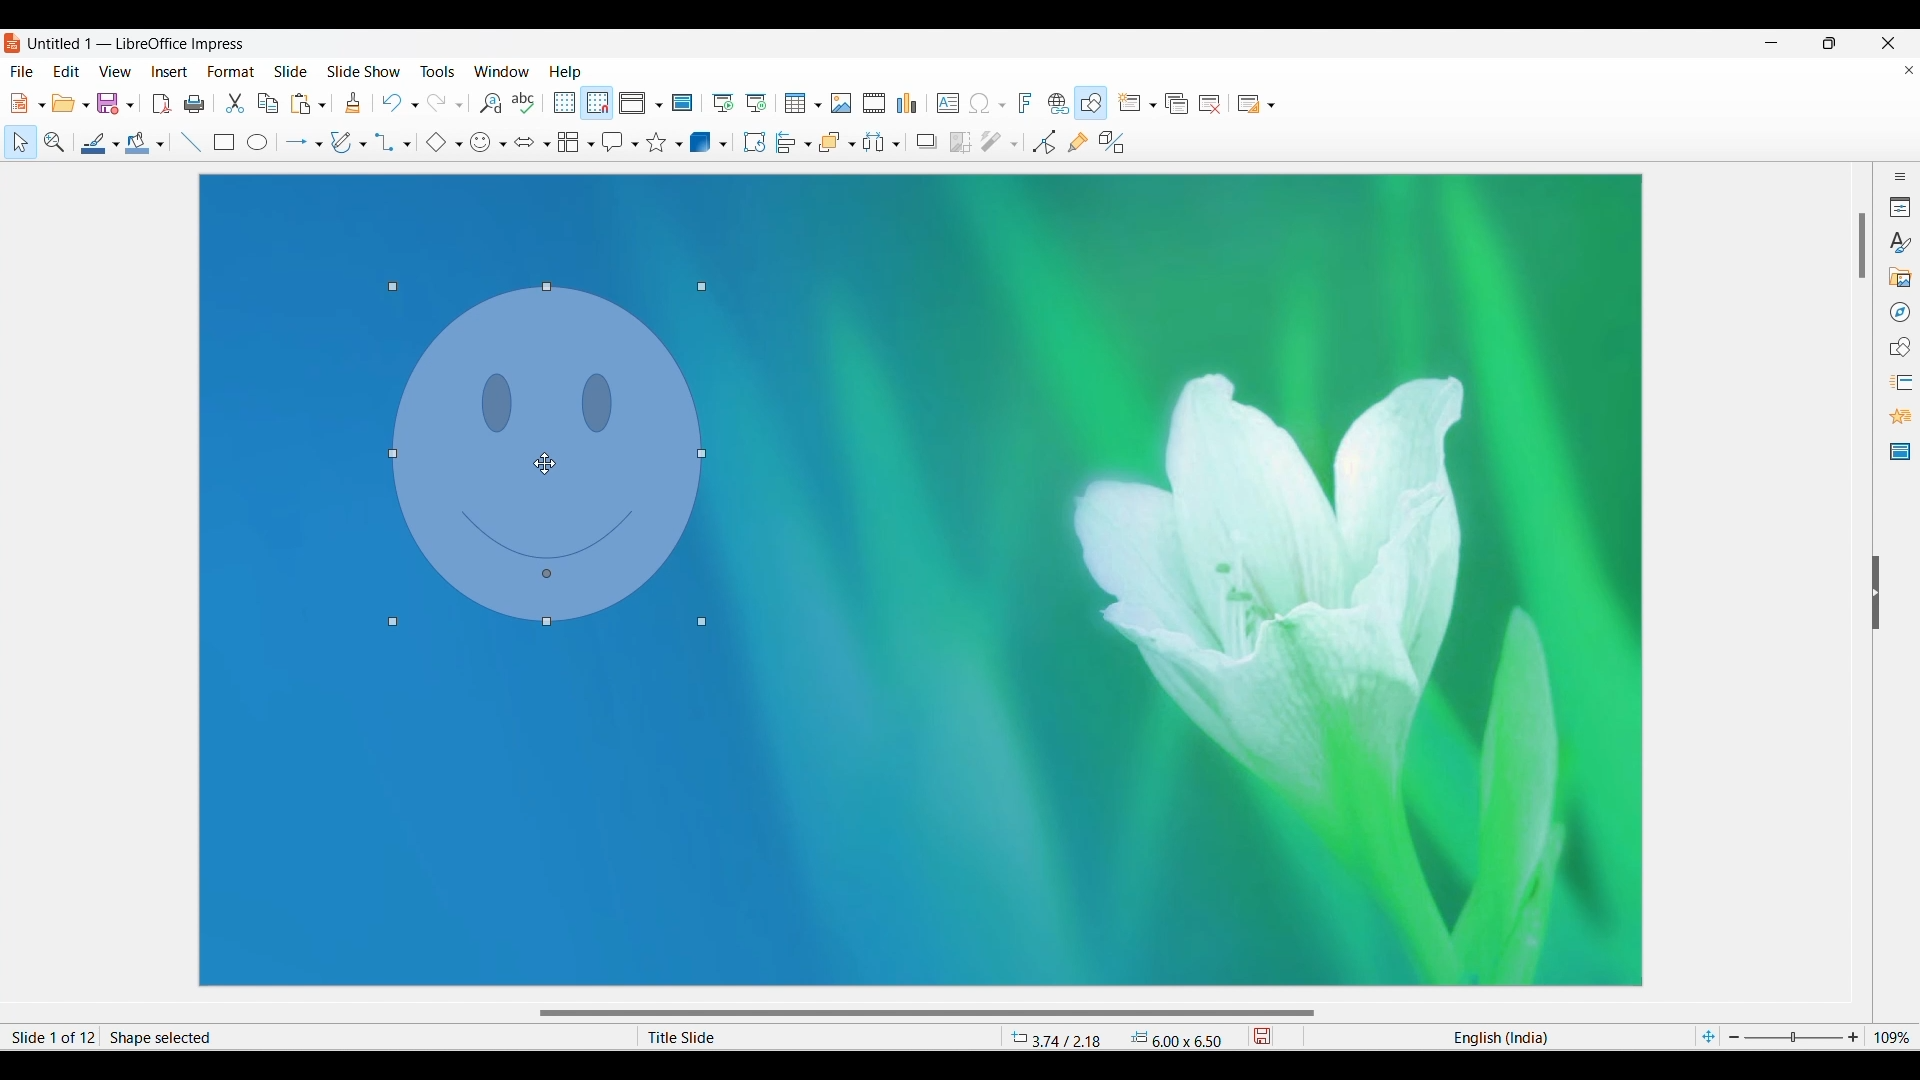 The height and width of the screenshot is (1080, 1920). Describe the element at coordinates (109, 103) in the screenshot. I see `Save` at that location.